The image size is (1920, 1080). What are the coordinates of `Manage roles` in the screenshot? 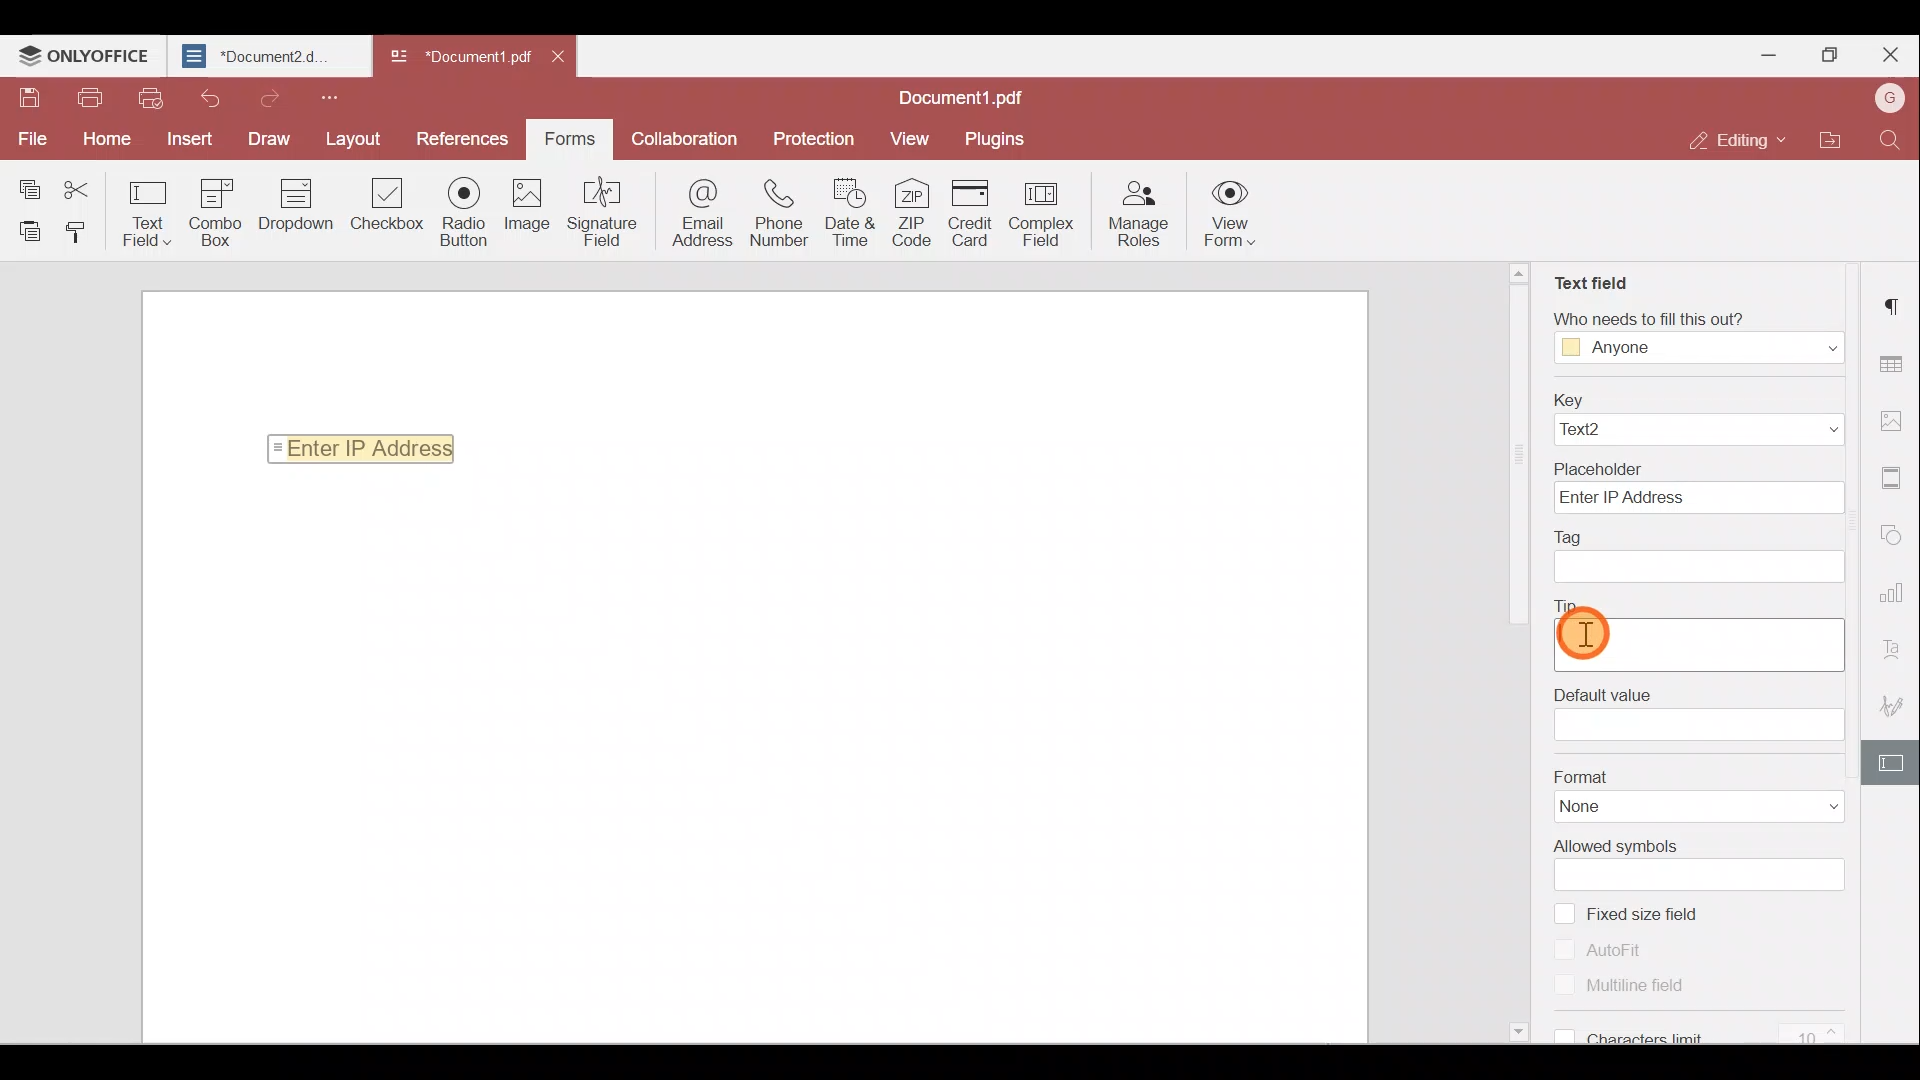 It's located at (1144, 215).